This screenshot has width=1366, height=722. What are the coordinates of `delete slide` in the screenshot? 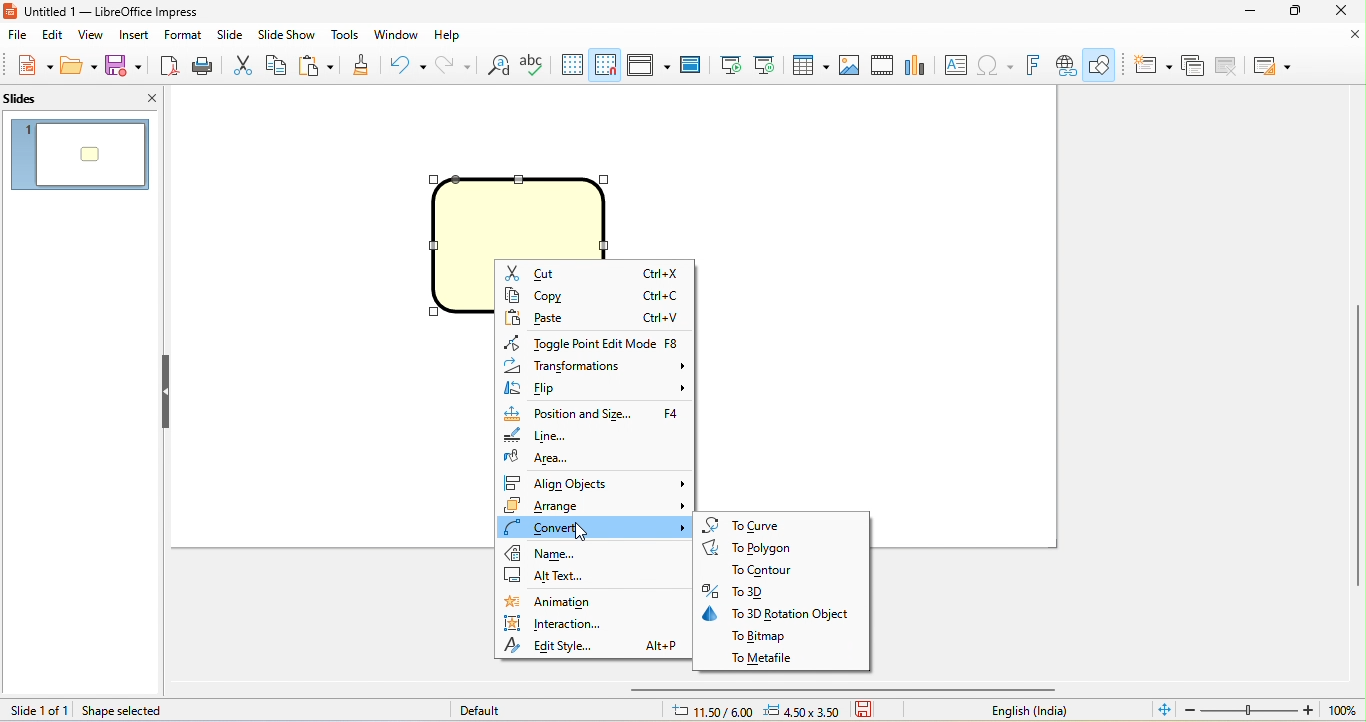 It's located at (1226, 65).